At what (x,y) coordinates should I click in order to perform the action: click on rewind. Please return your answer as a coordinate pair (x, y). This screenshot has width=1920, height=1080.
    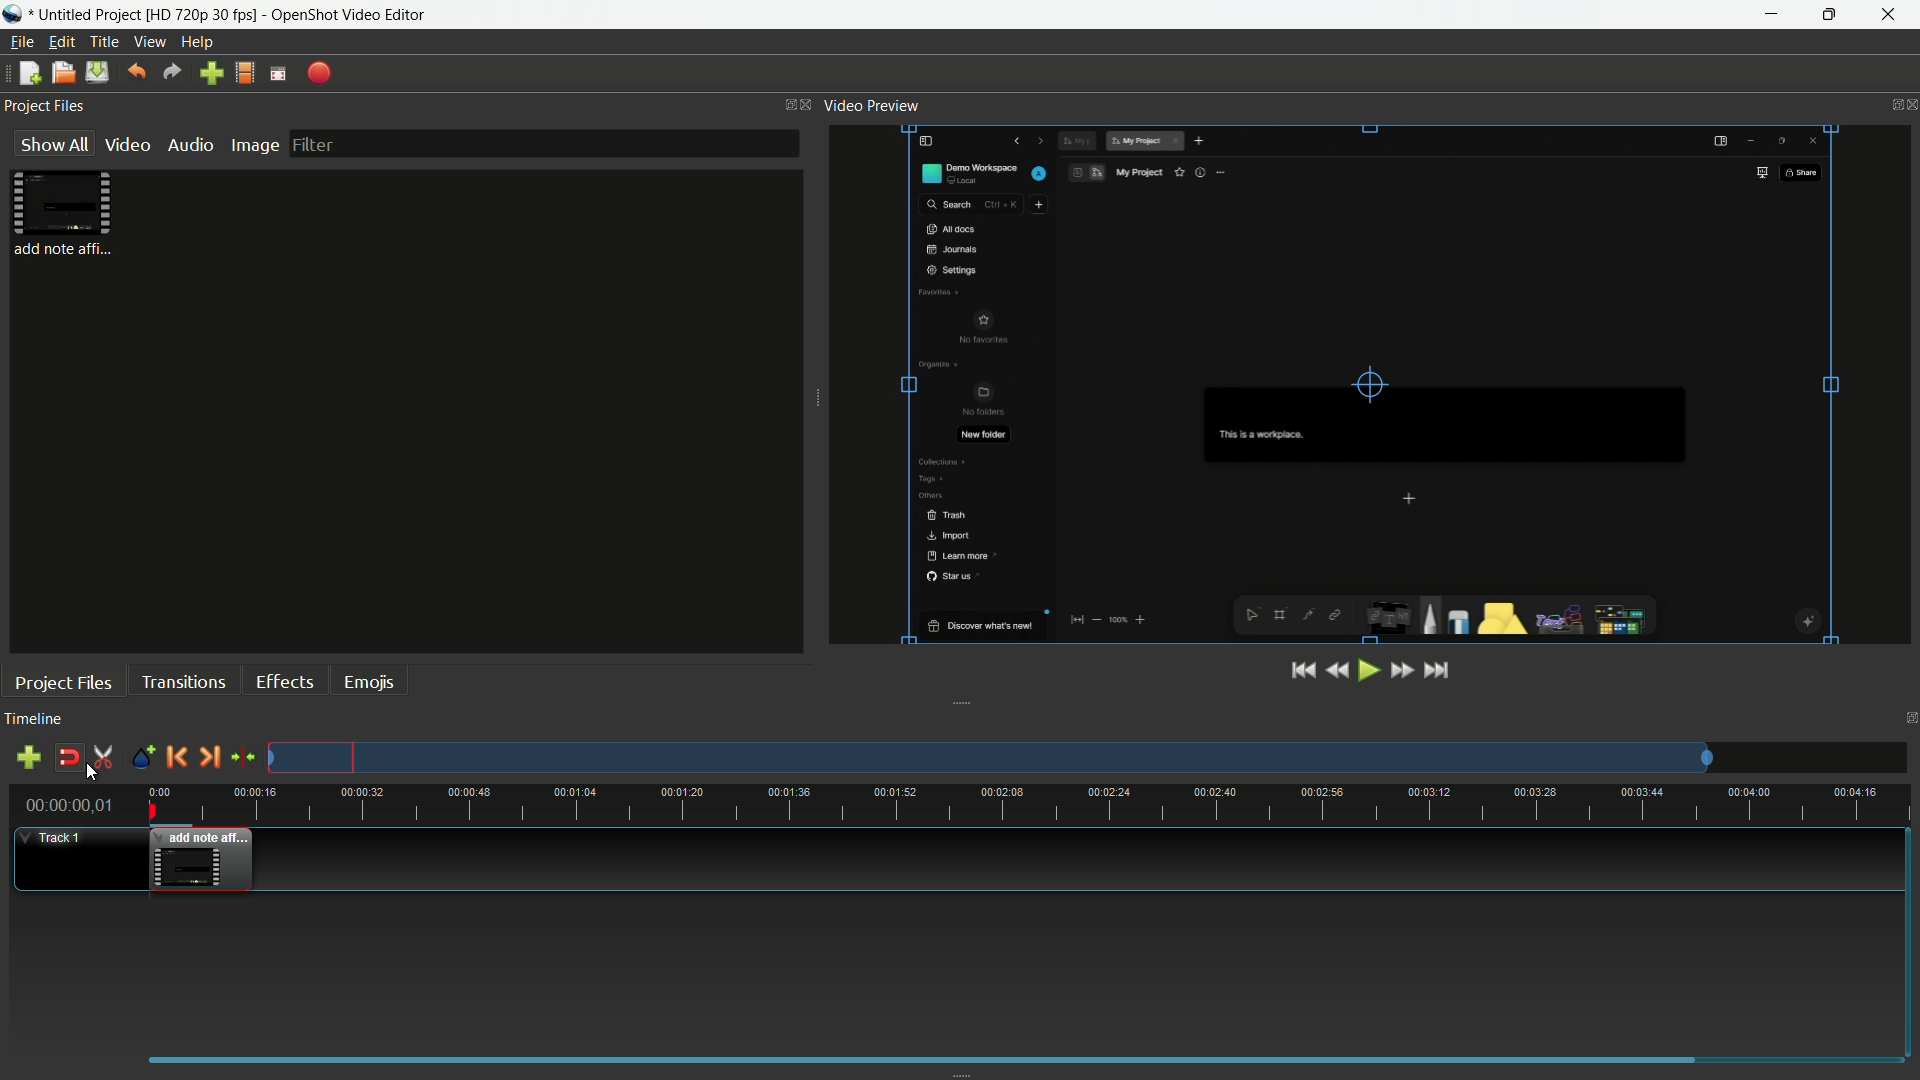
    Looking at the image, I should click on (1336, 671).